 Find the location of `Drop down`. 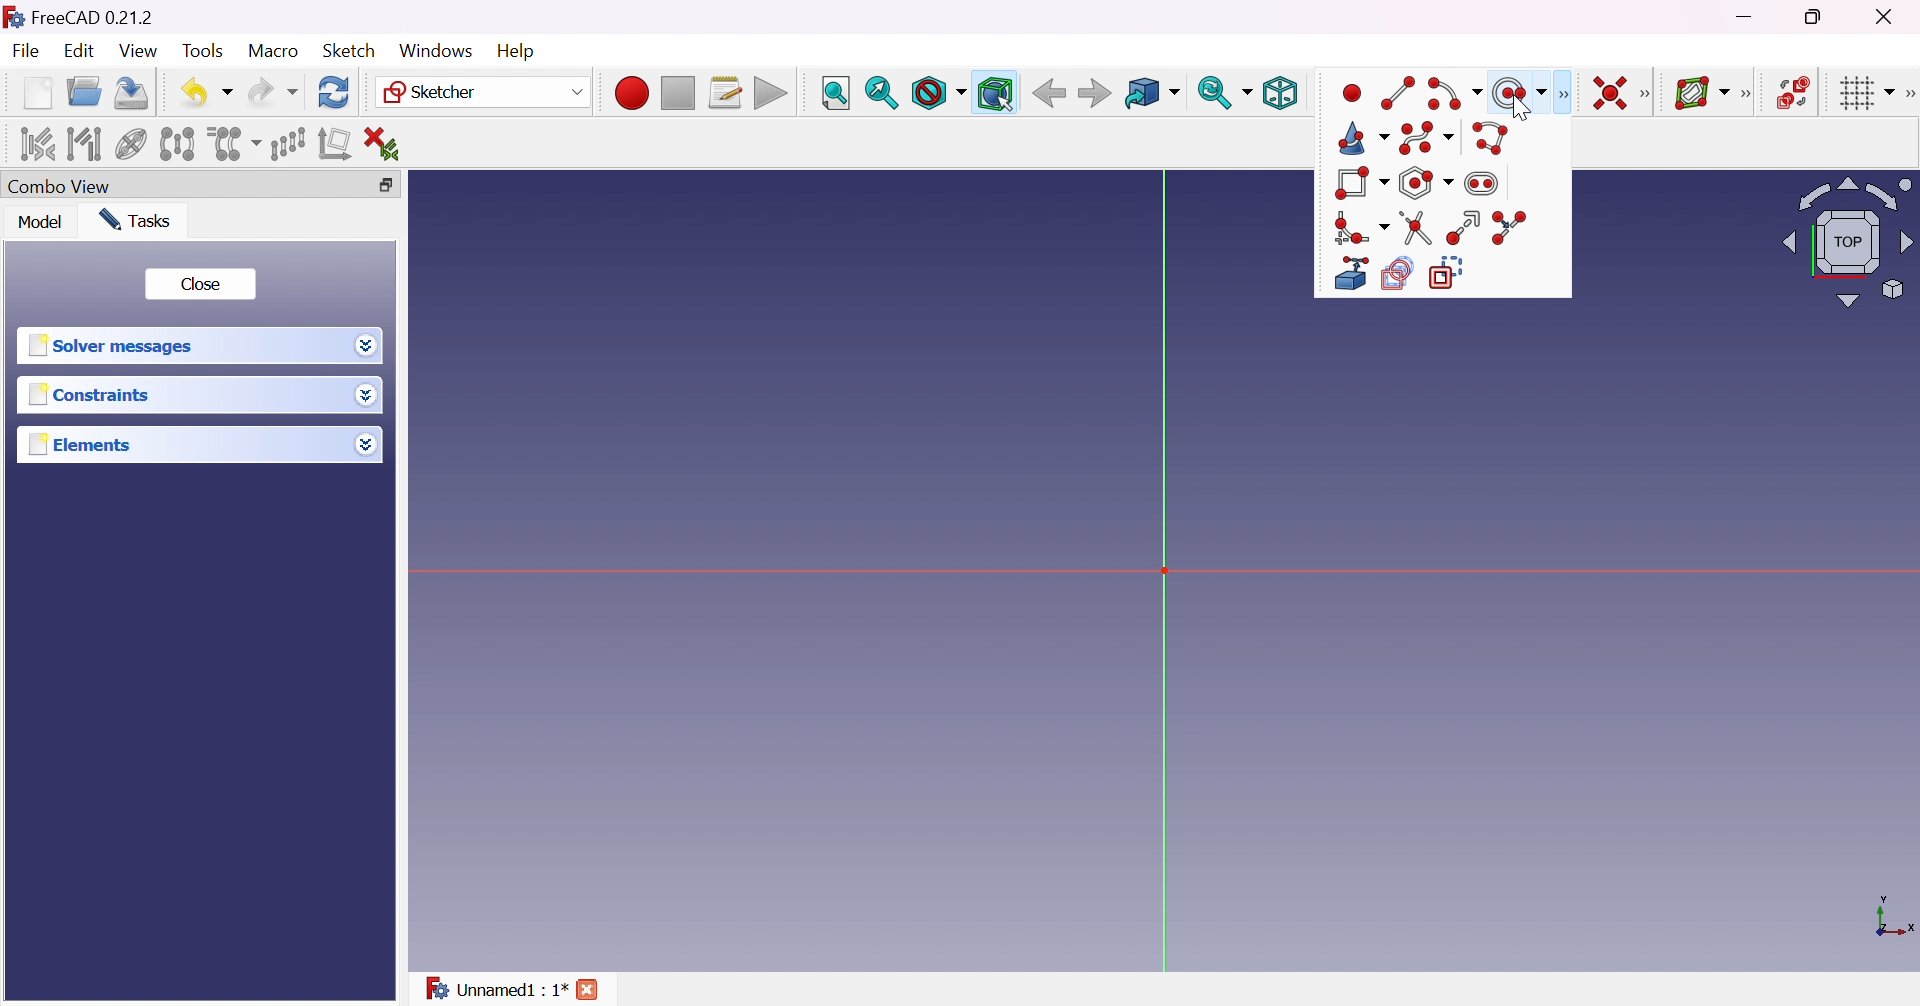

Drop down is located at coordinates (367, 346).